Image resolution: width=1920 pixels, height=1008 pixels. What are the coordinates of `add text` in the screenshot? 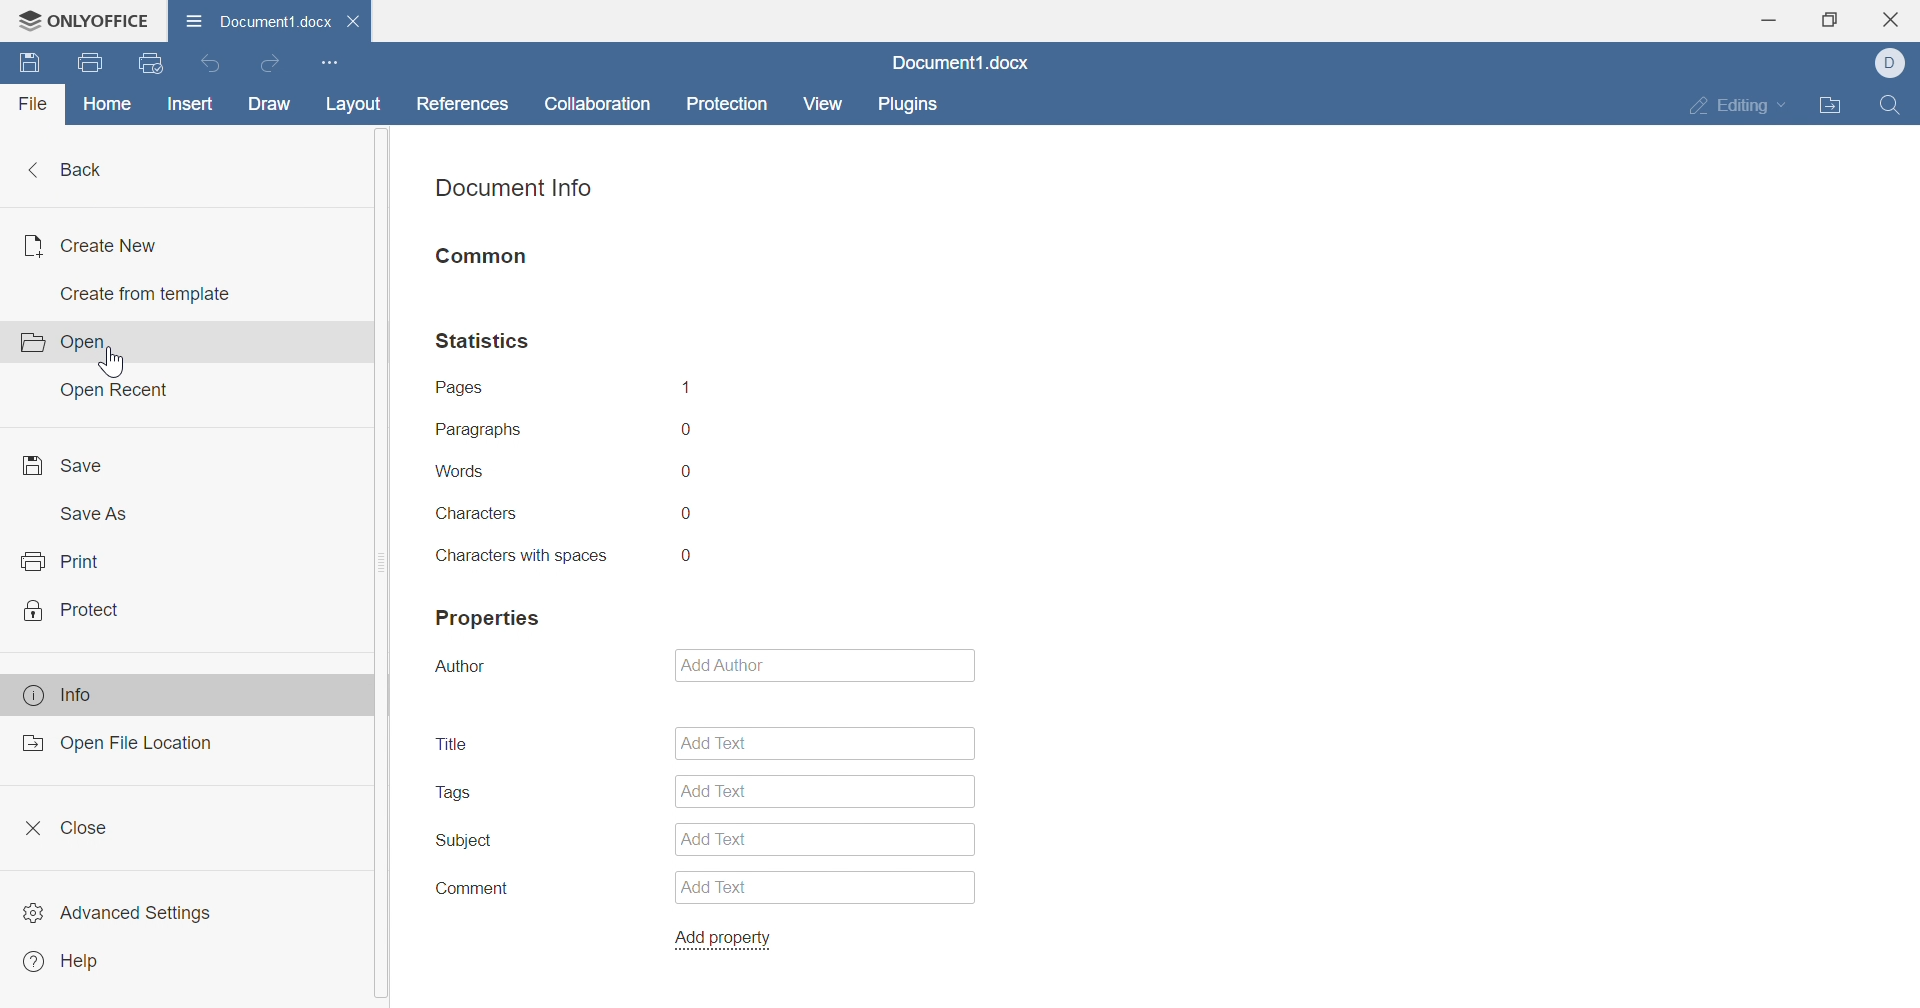 It's located at (717, 791).